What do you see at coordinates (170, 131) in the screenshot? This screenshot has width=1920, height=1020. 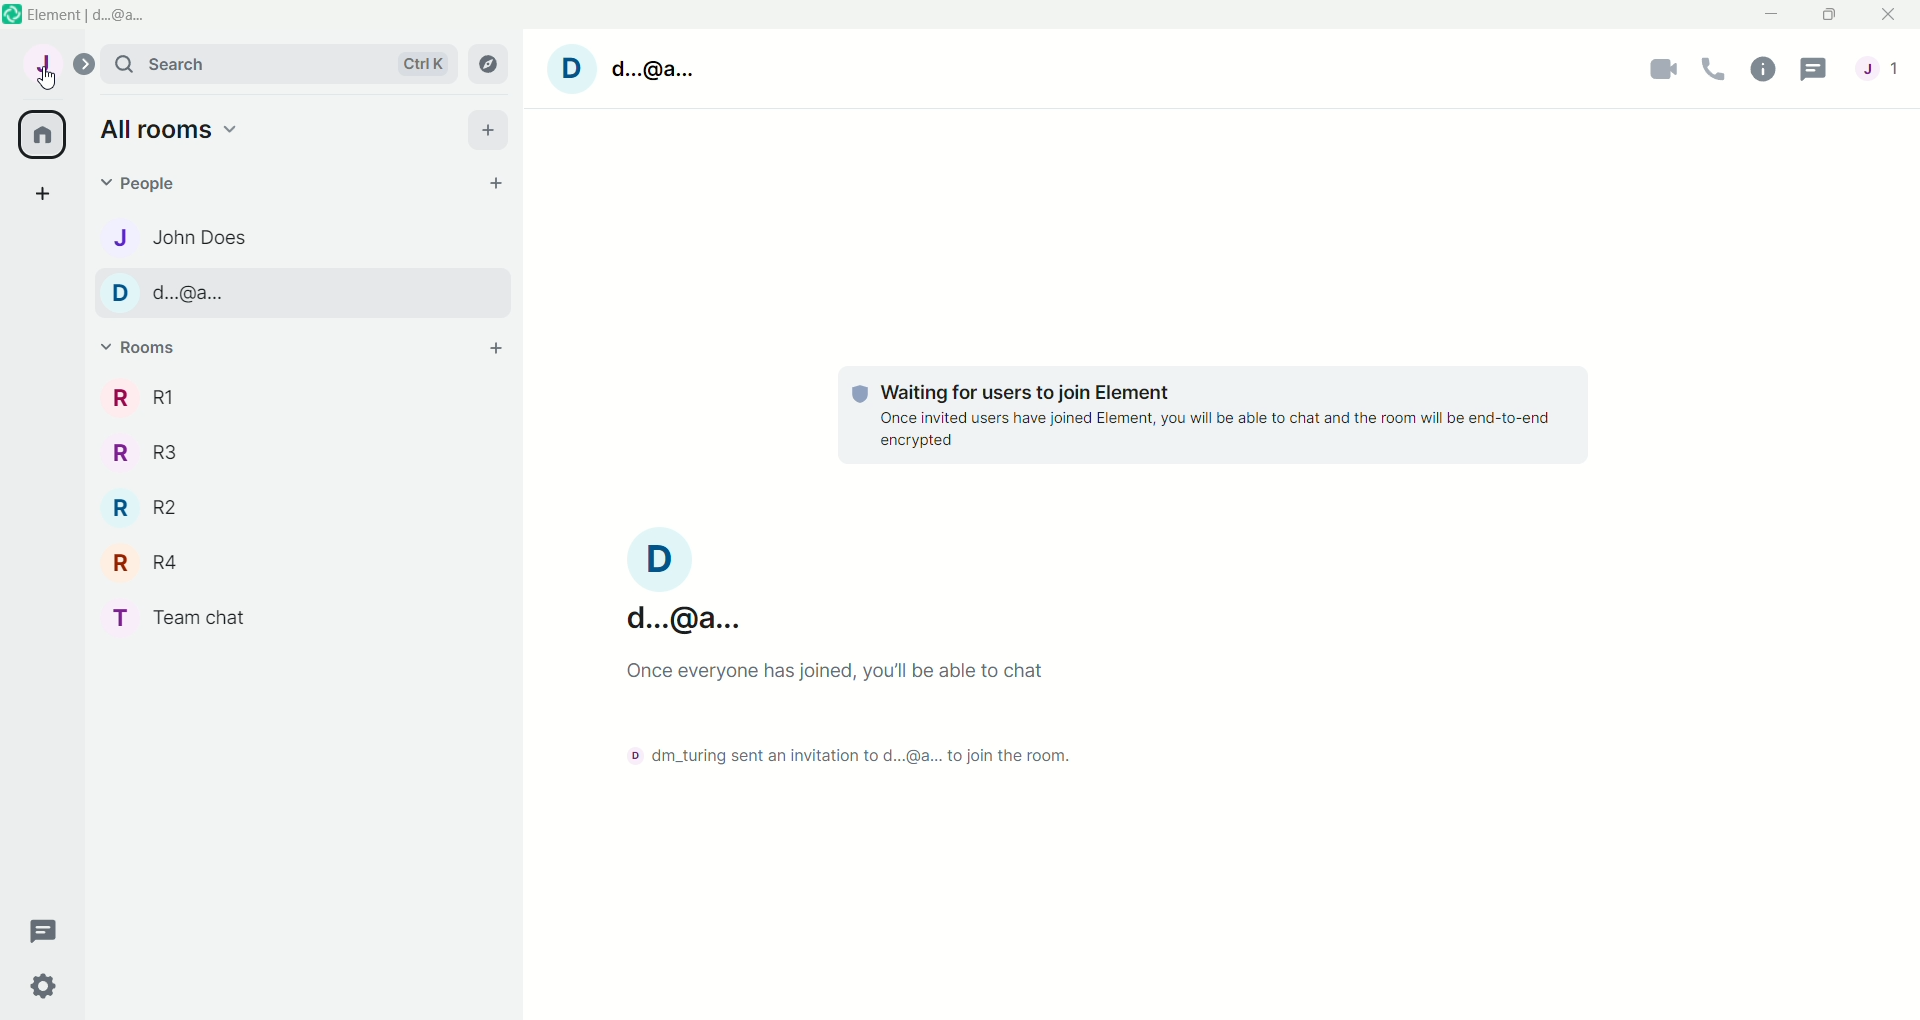 I see `All rooms` at bounding box center [170, 131].